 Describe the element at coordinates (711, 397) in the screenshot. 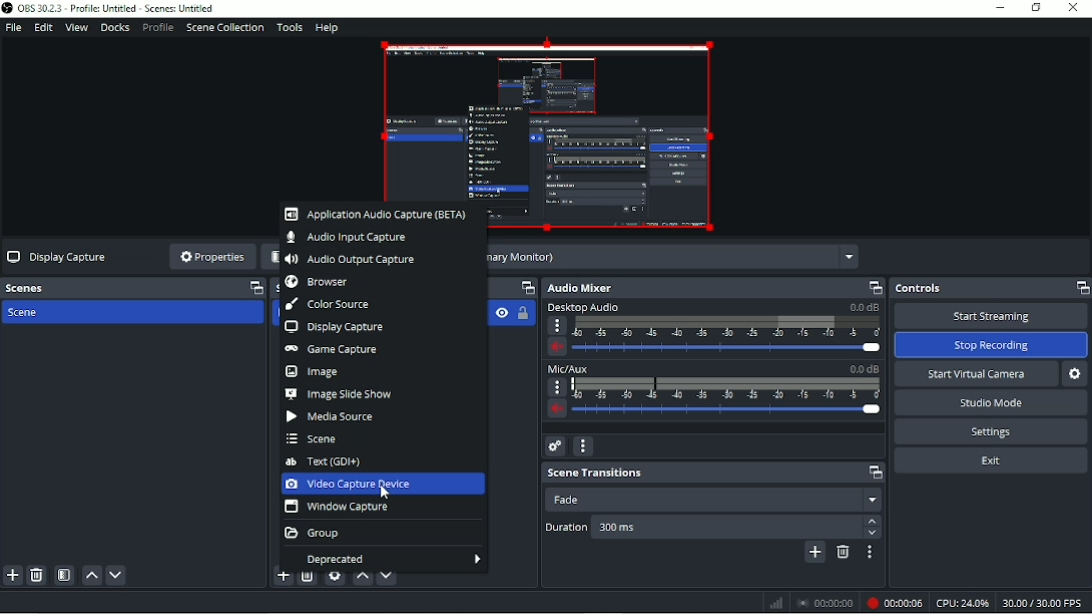

I see `Mic/AUX Slider` at that location.